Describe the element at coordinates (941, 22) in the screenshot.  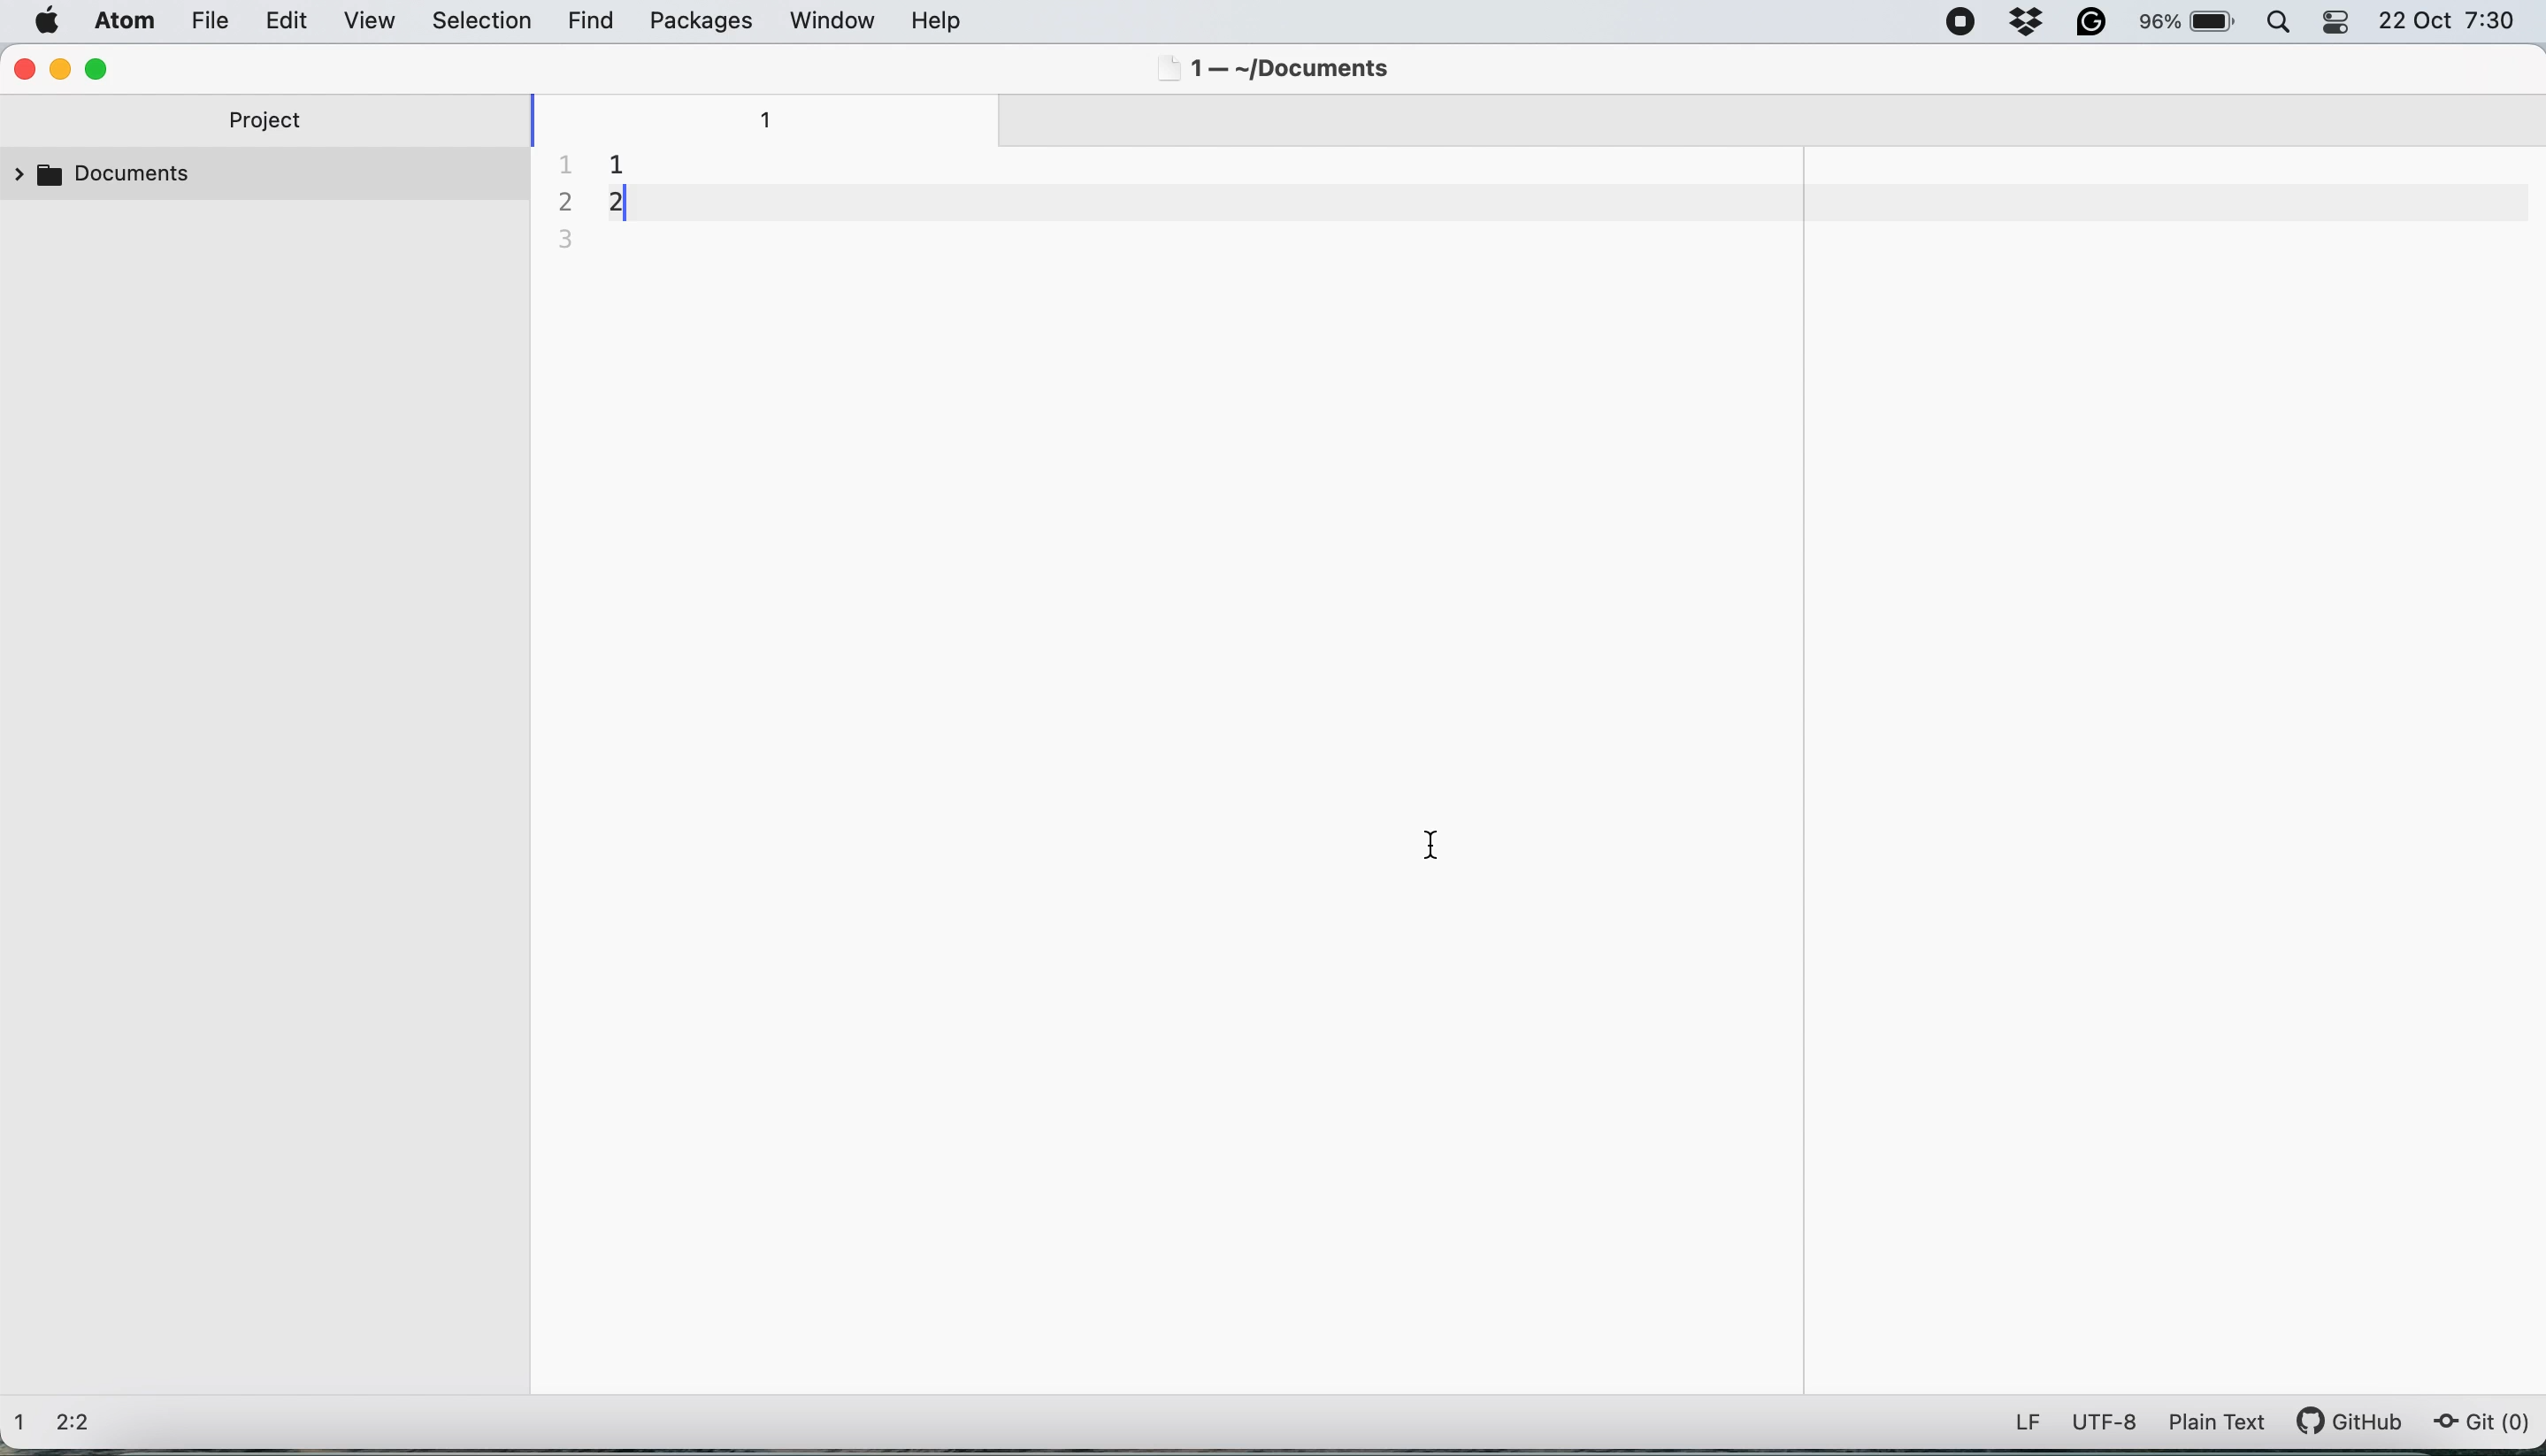
I see `help` at that location.